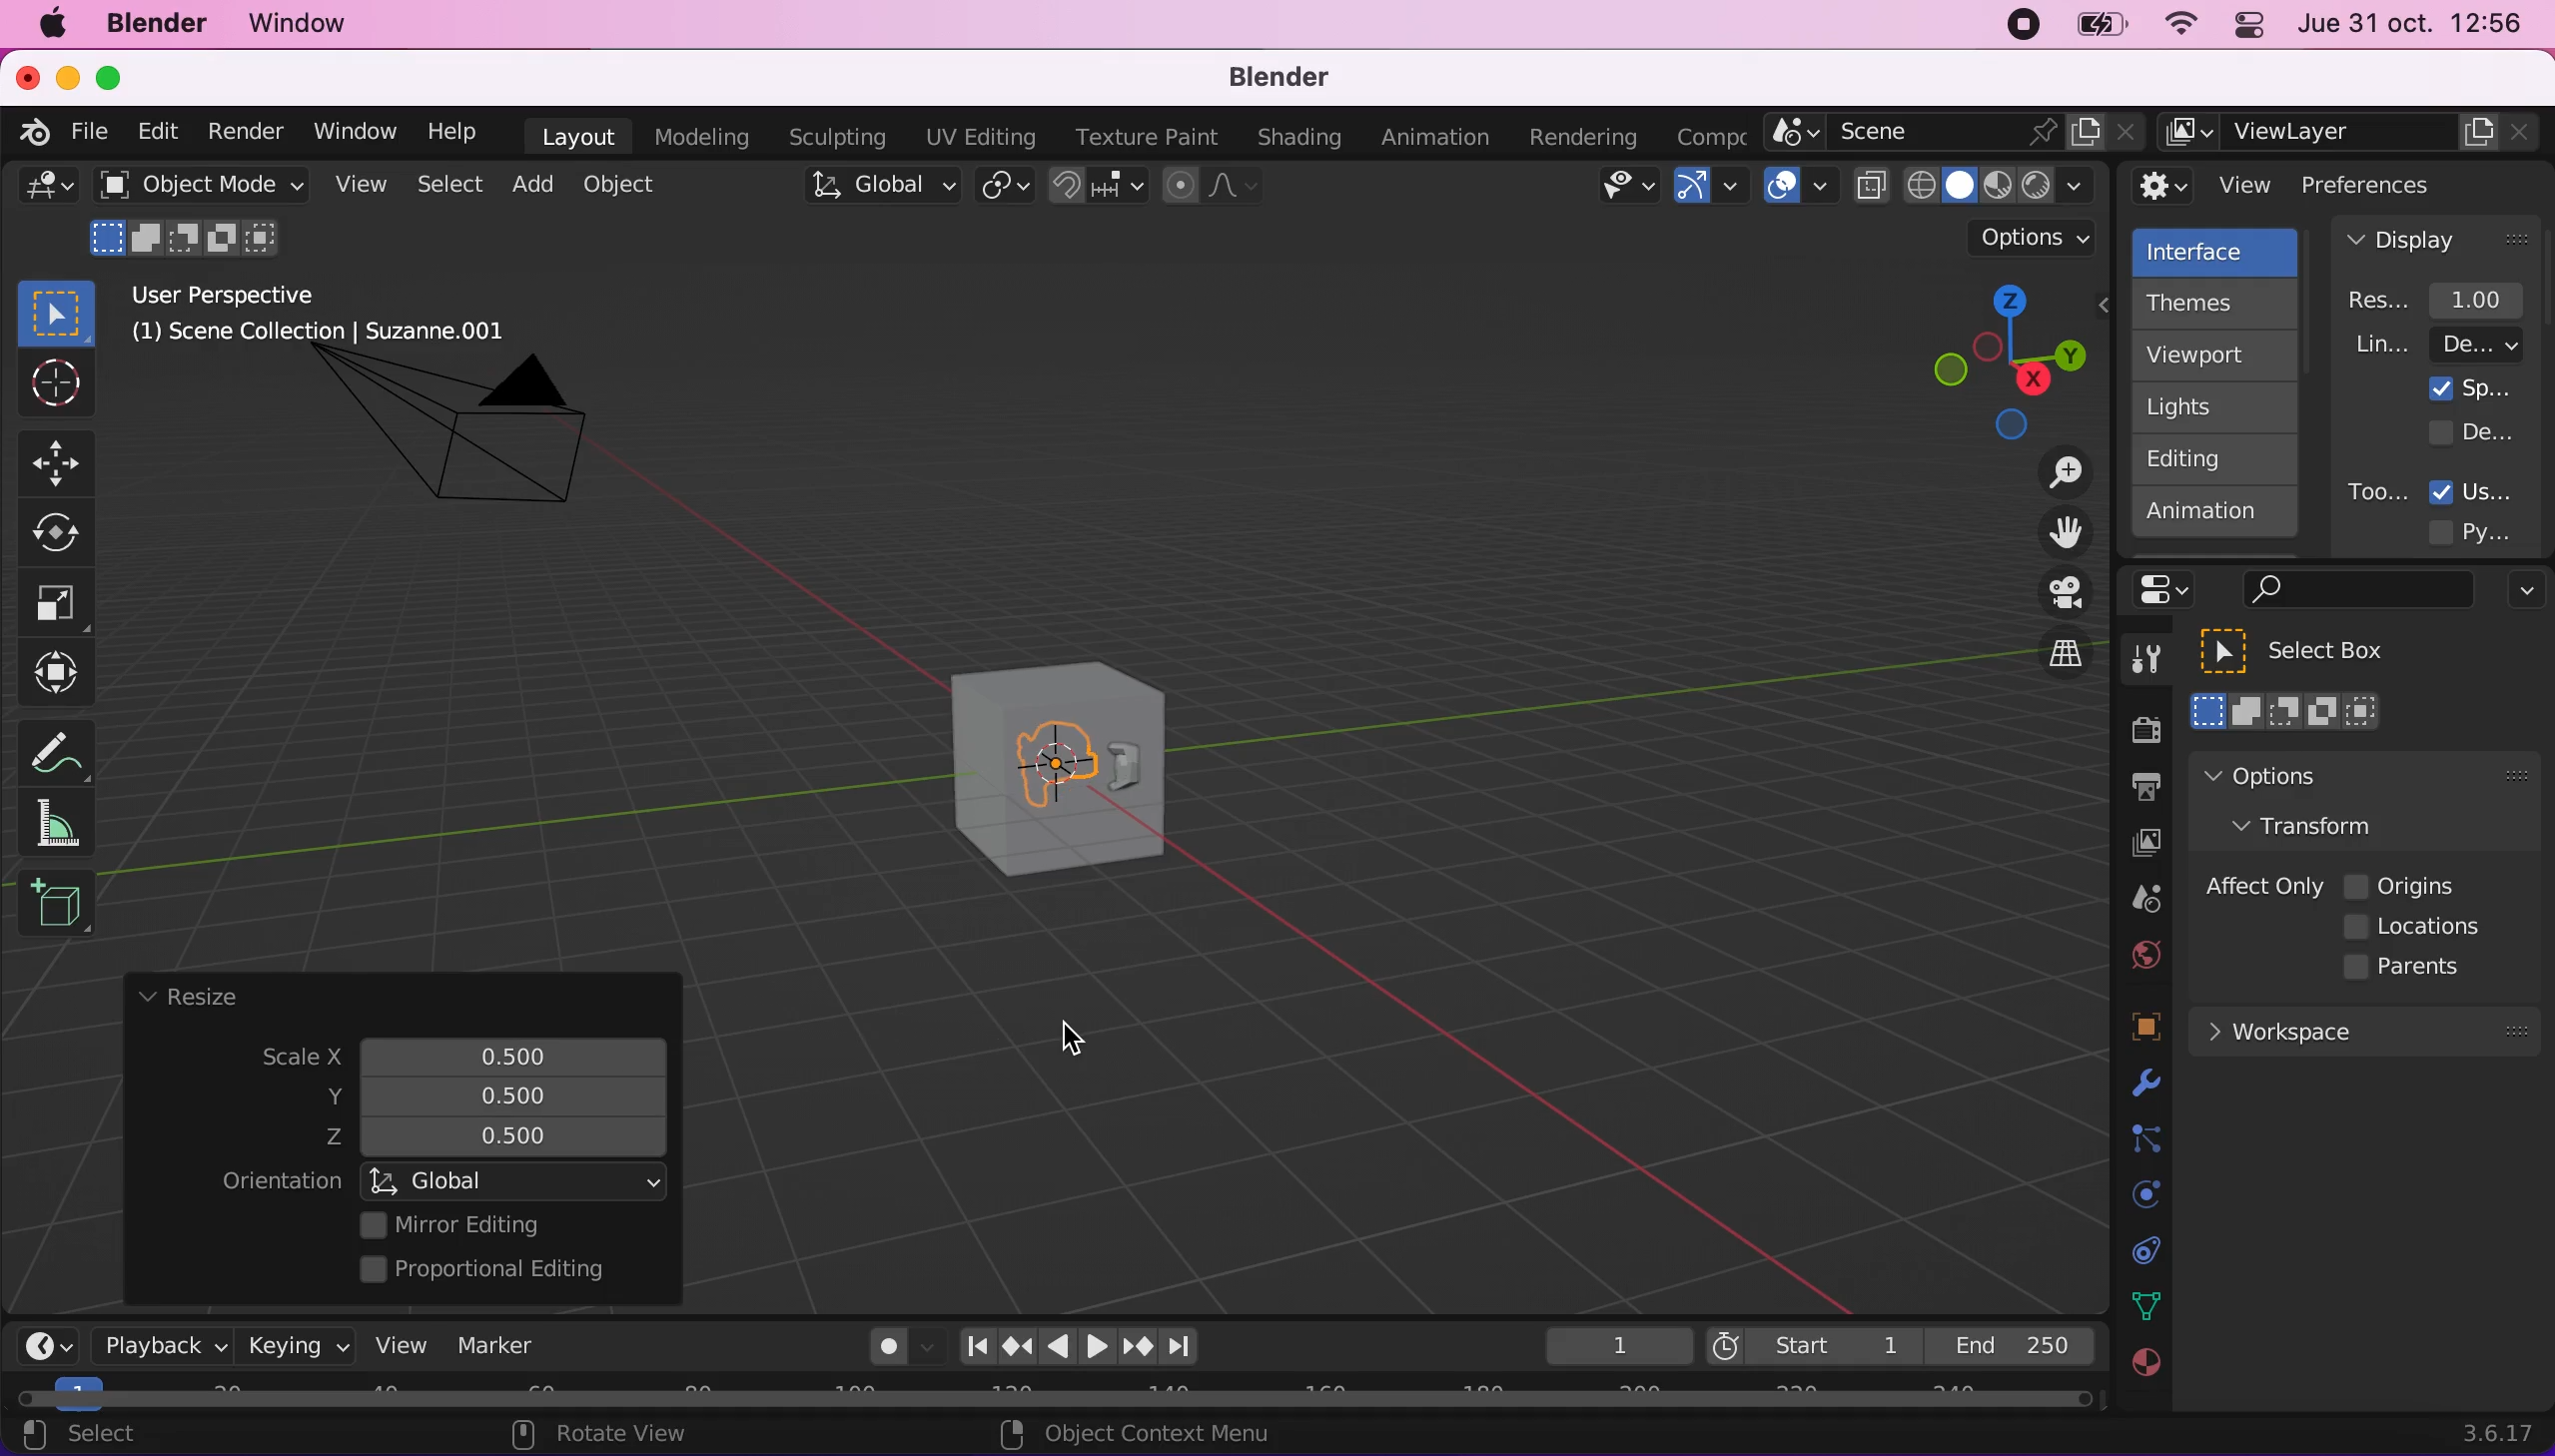  Describe the element at coordinates (86, 132) in the screenshot. I see `file` at that location.